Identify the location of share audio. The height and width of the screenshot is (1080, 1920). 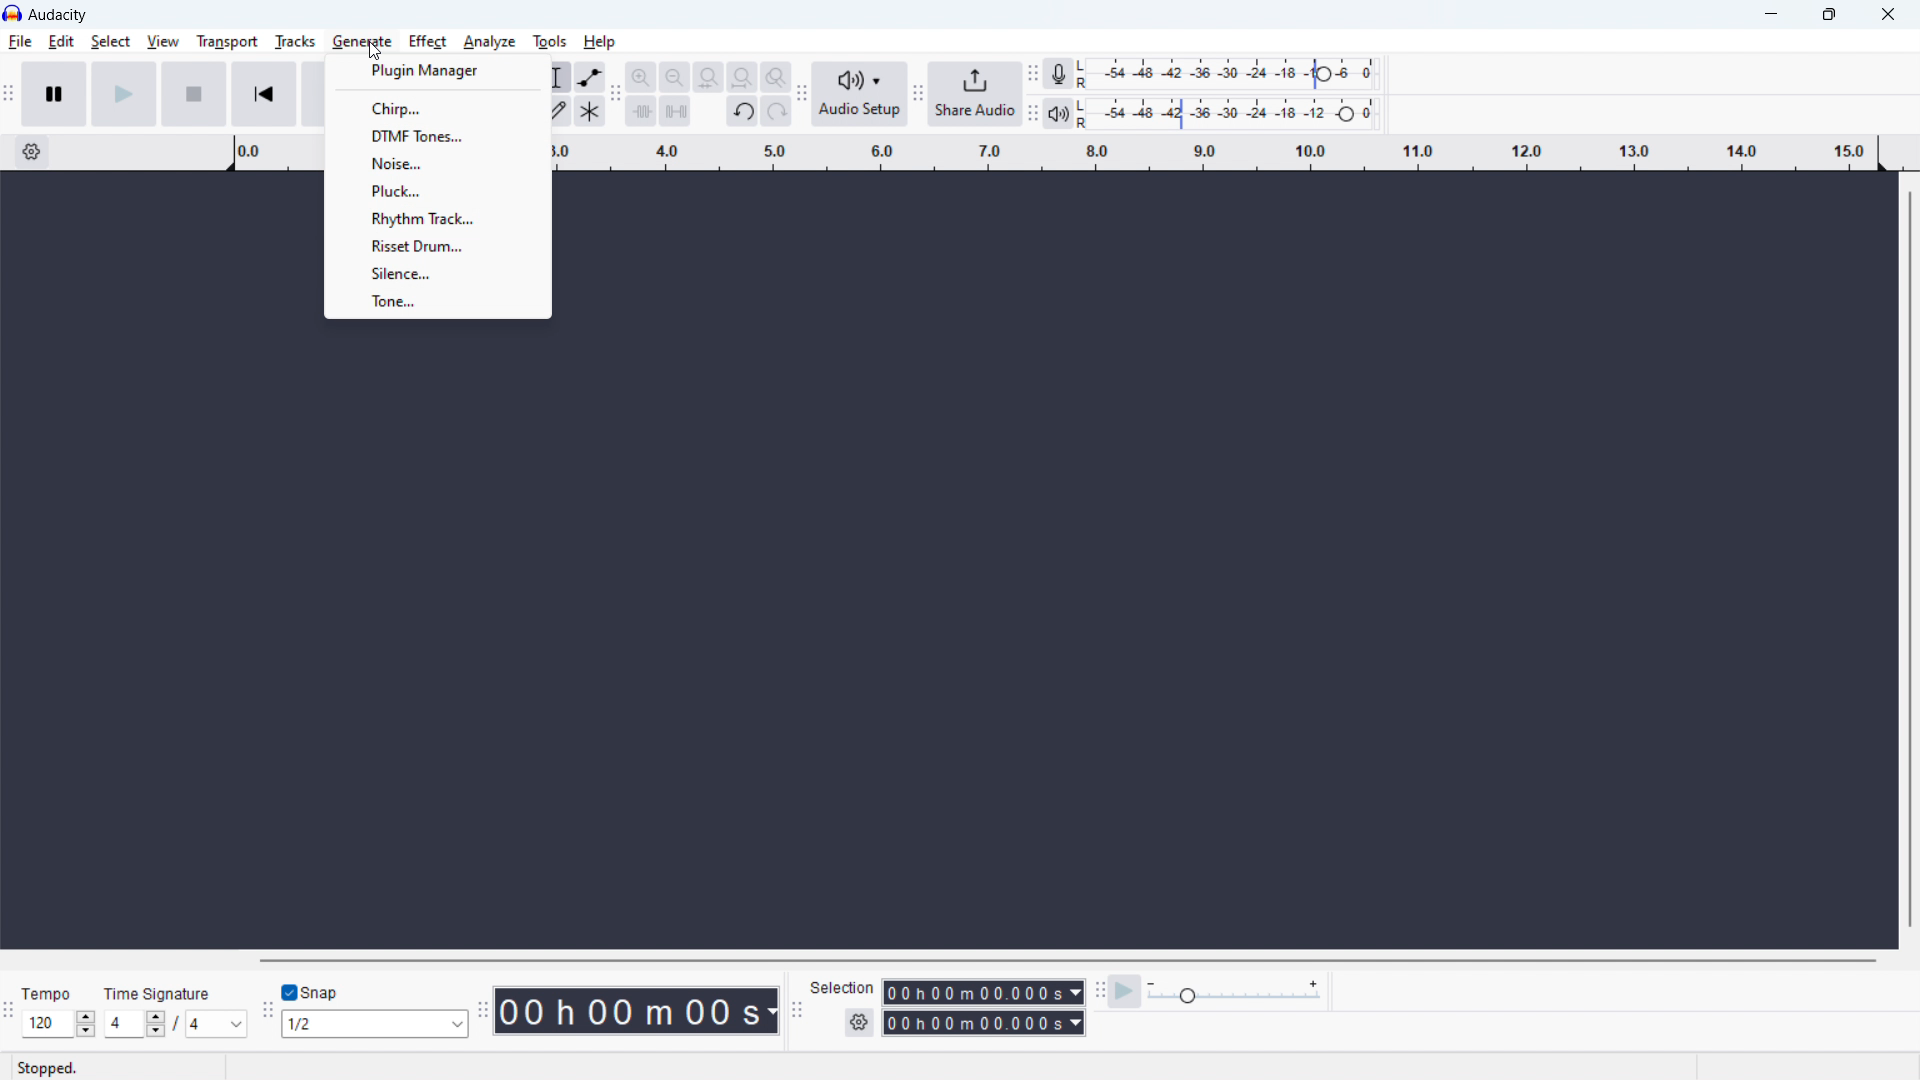
(976, 93).